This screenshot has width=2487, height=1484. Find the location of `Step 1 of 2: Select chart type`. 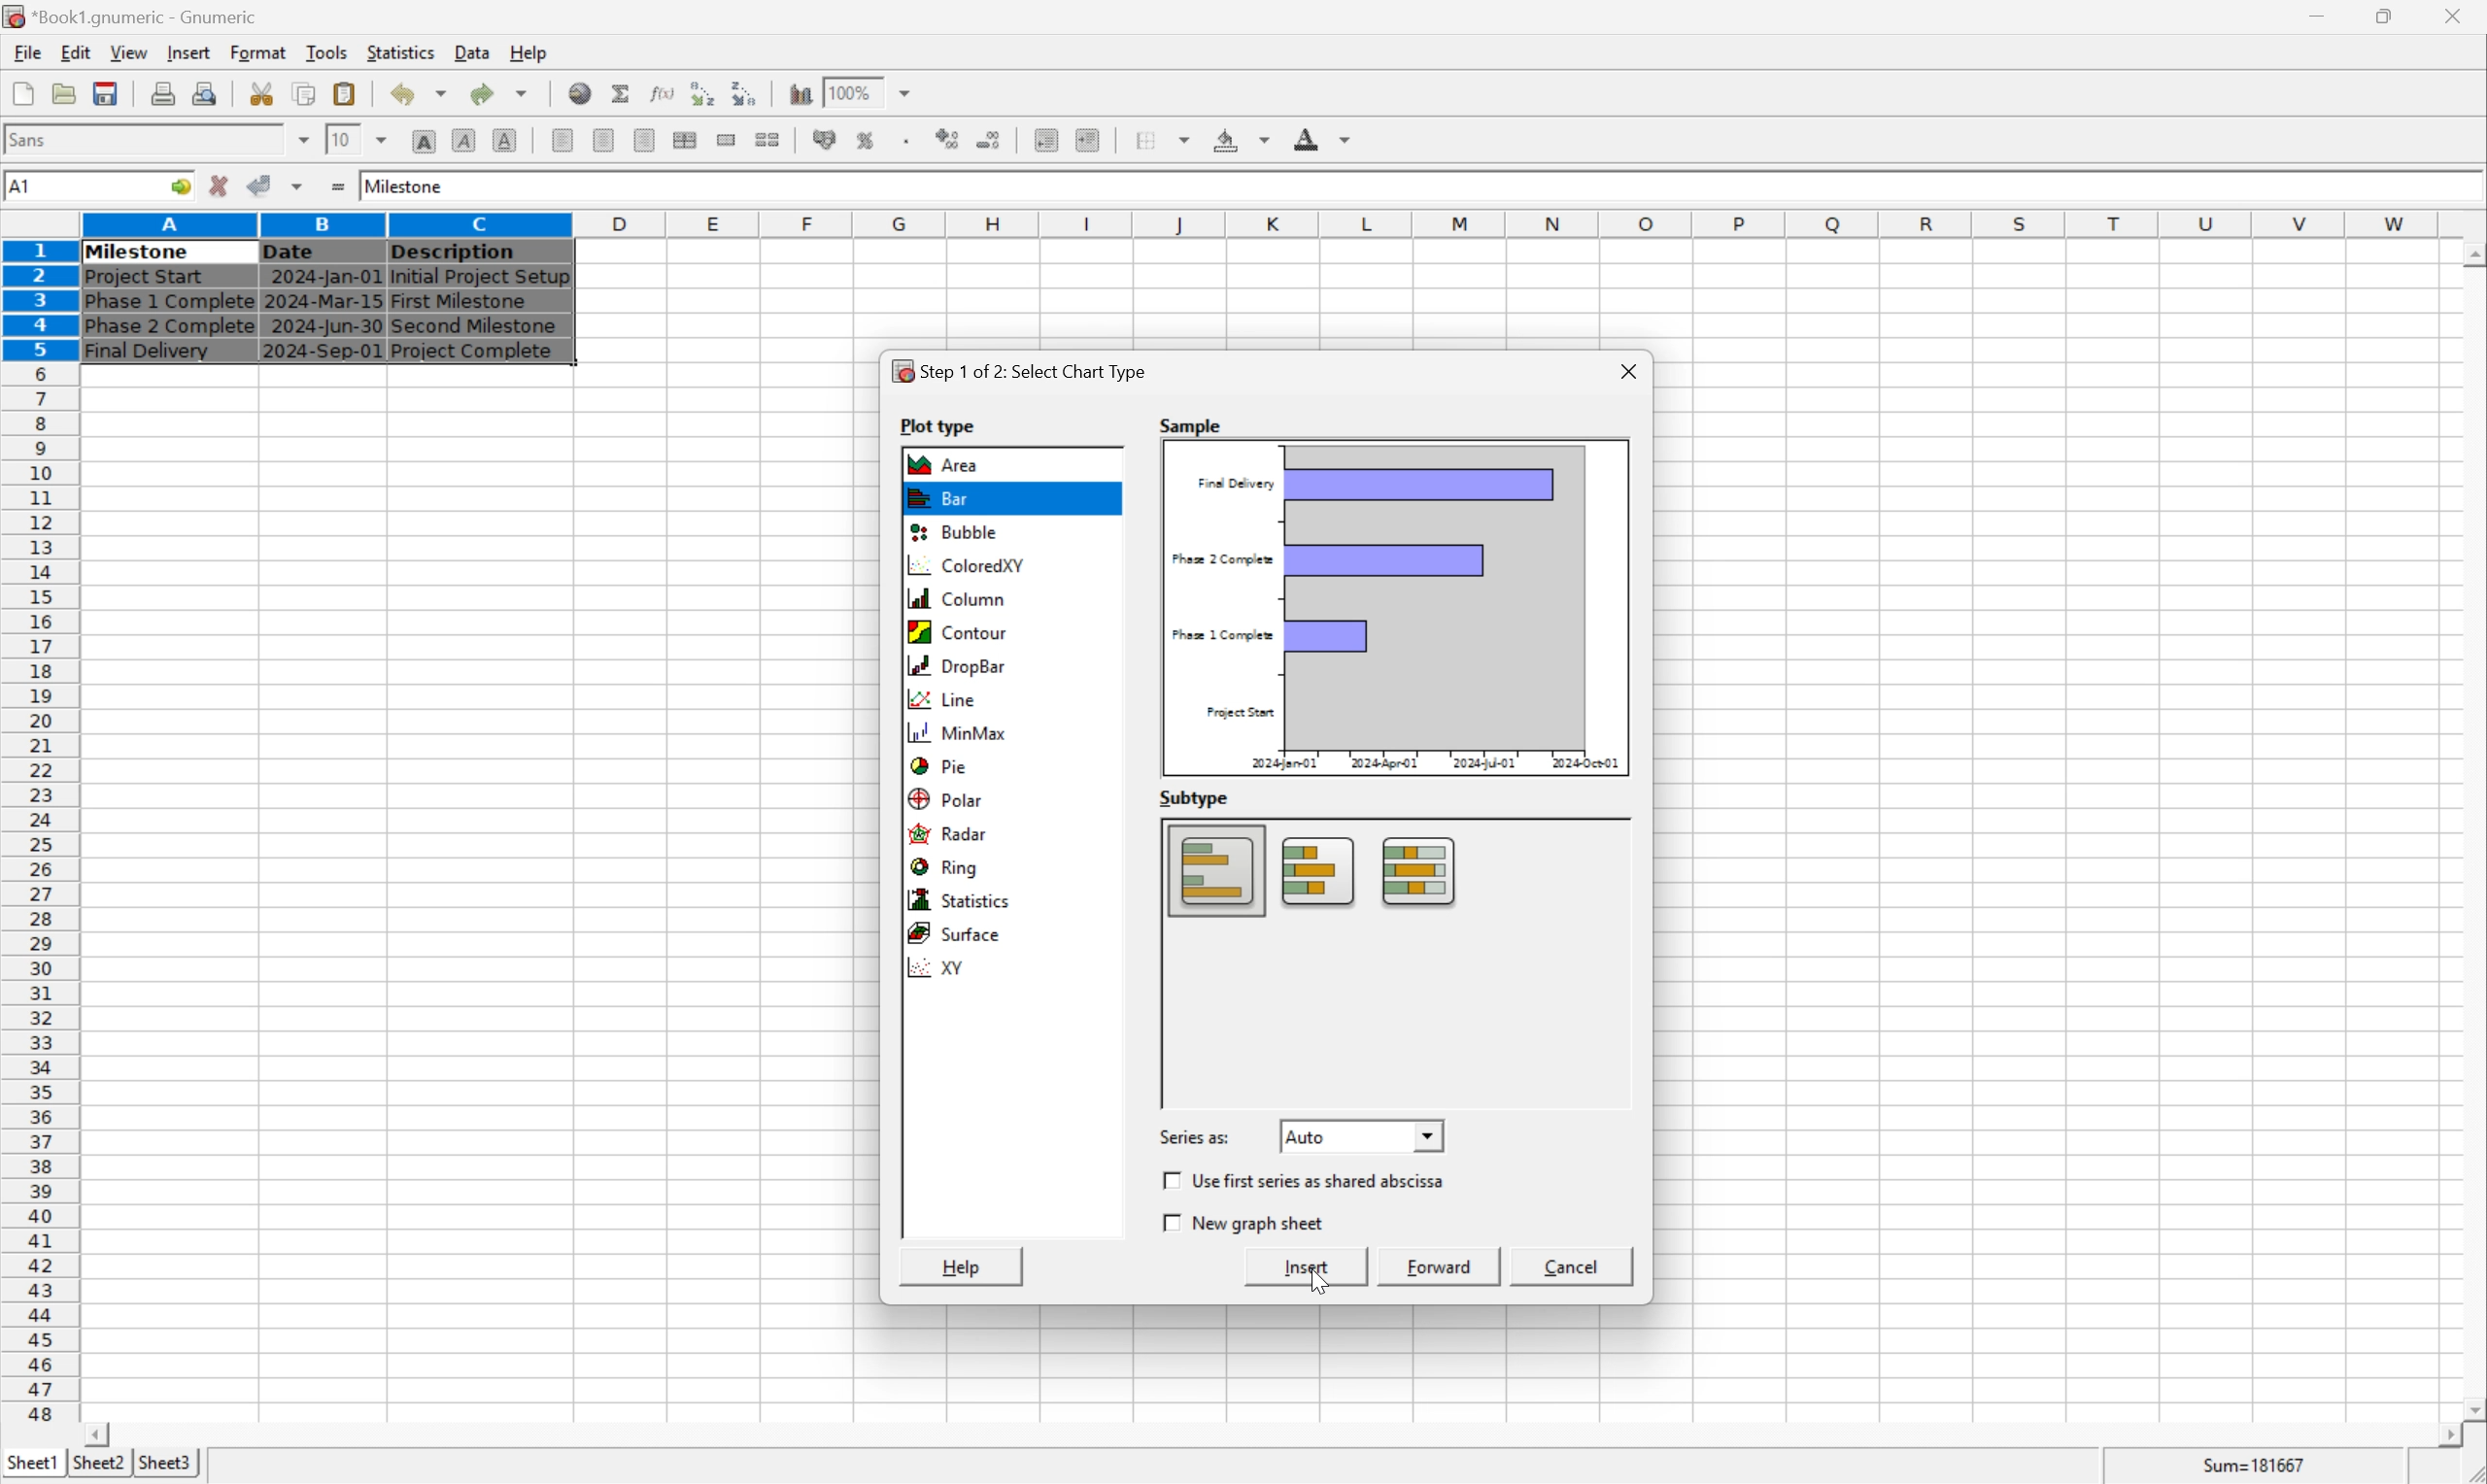

Step 1 of 2: Select chart type is located at coordinates (1025, 371).